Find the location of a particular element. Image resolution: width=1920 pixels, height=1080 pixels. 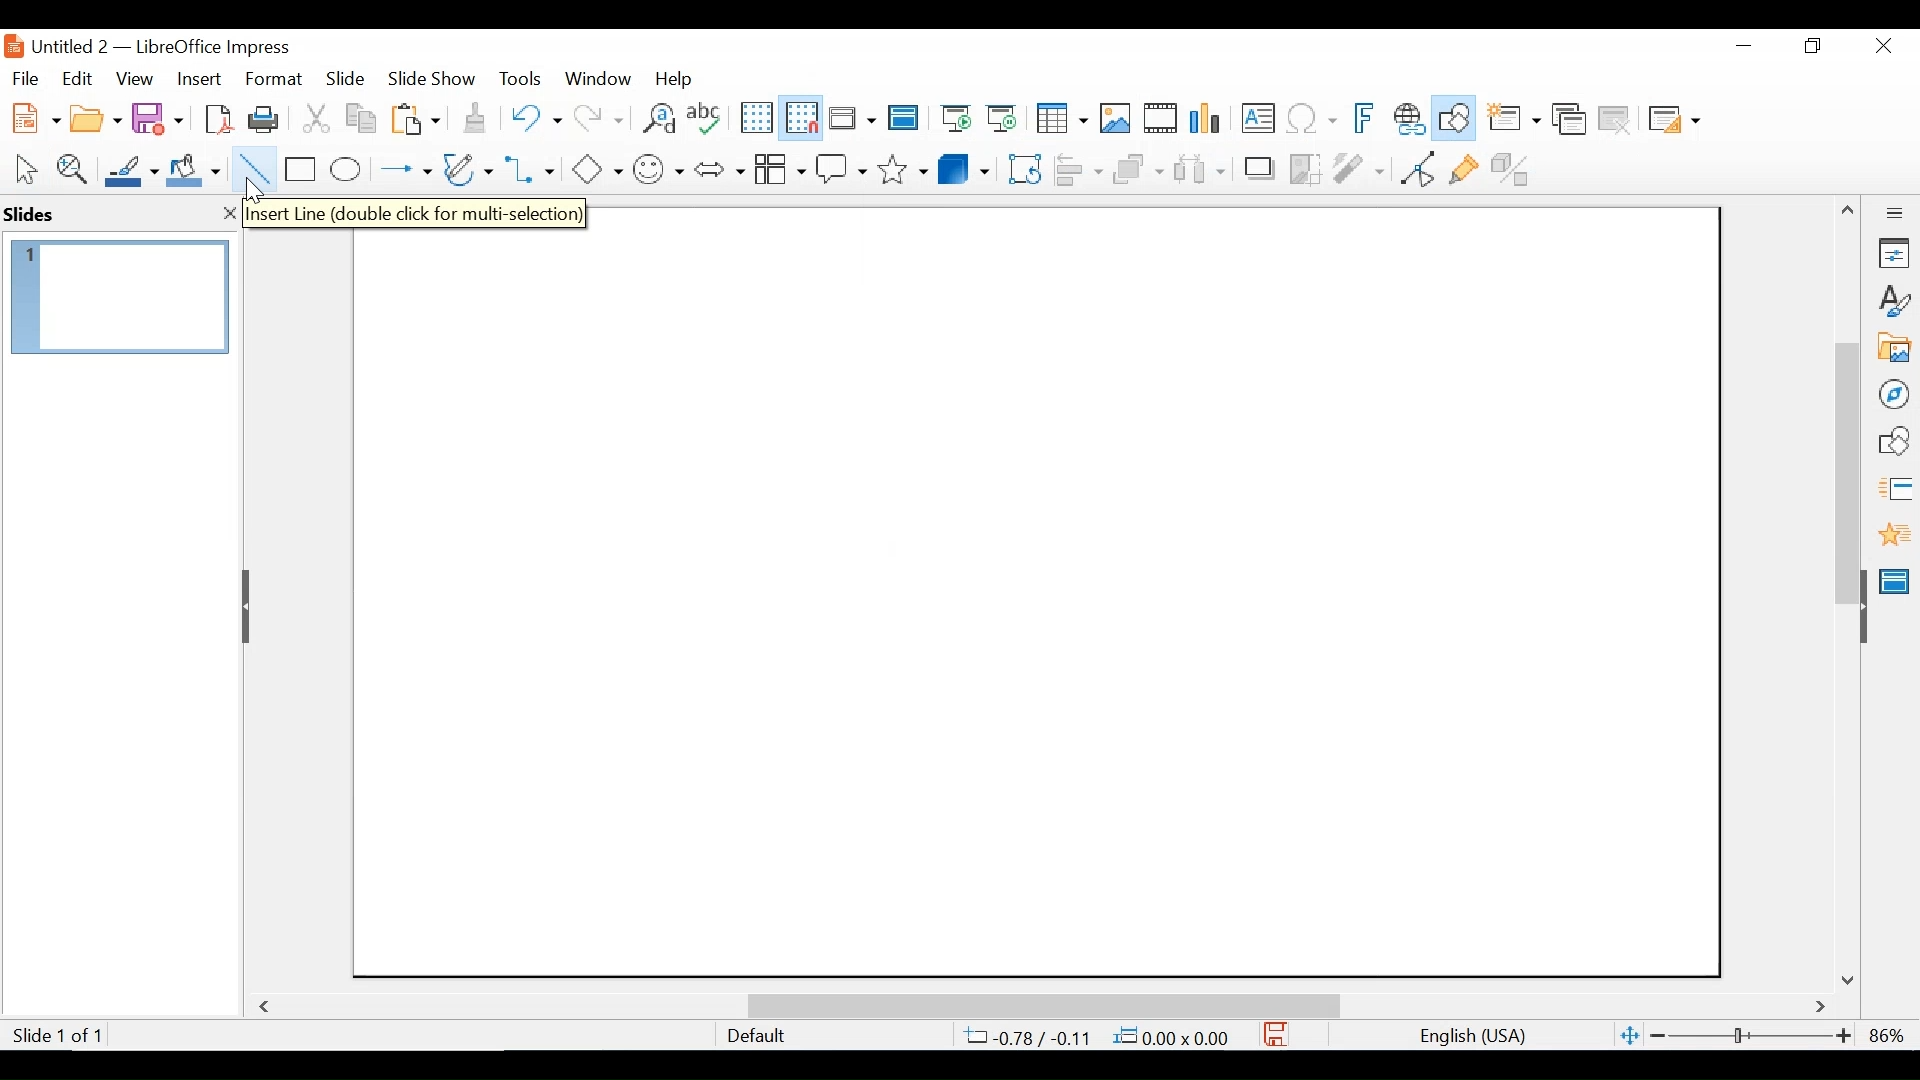

Restore is located at coordinates (1810, 46).